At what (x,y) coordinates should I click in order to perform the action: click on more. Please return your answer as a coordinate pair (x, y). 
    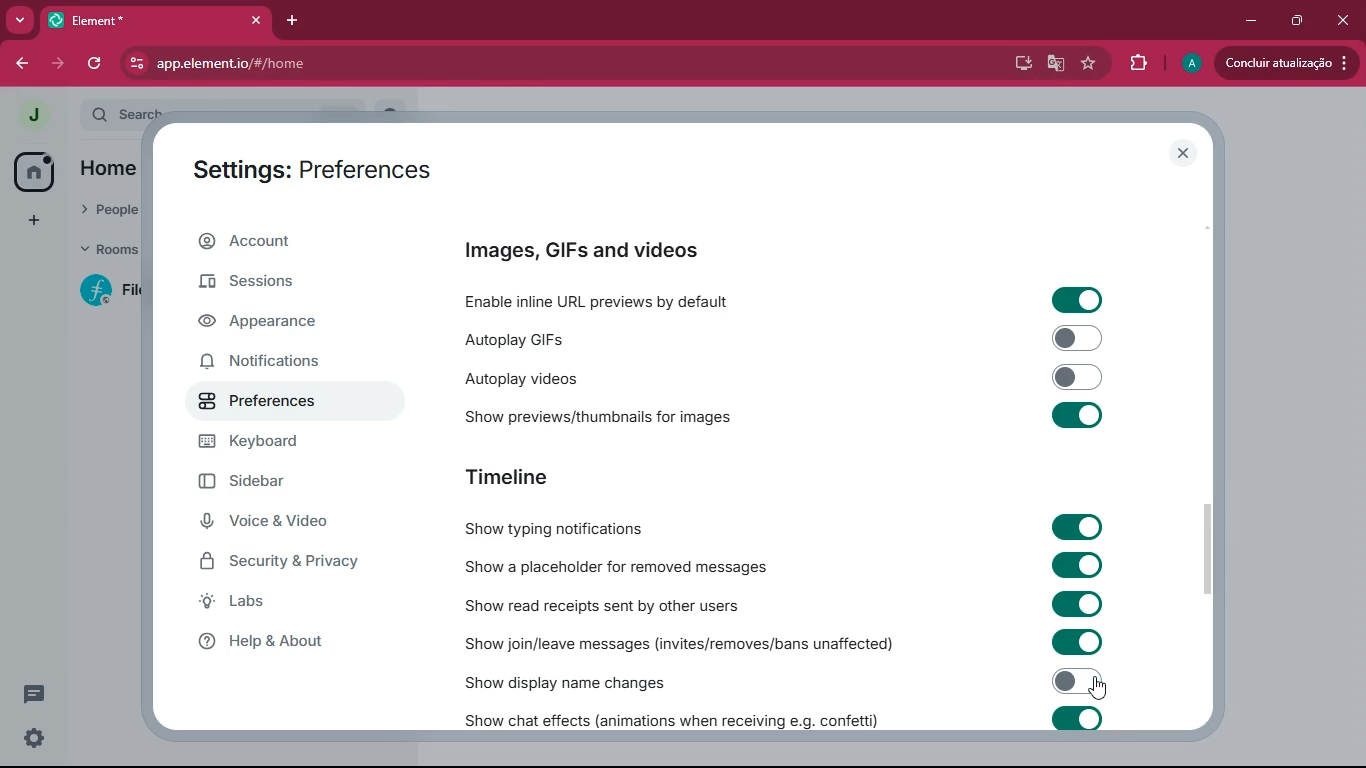
    Looking at the image, I should click on (36, 219).